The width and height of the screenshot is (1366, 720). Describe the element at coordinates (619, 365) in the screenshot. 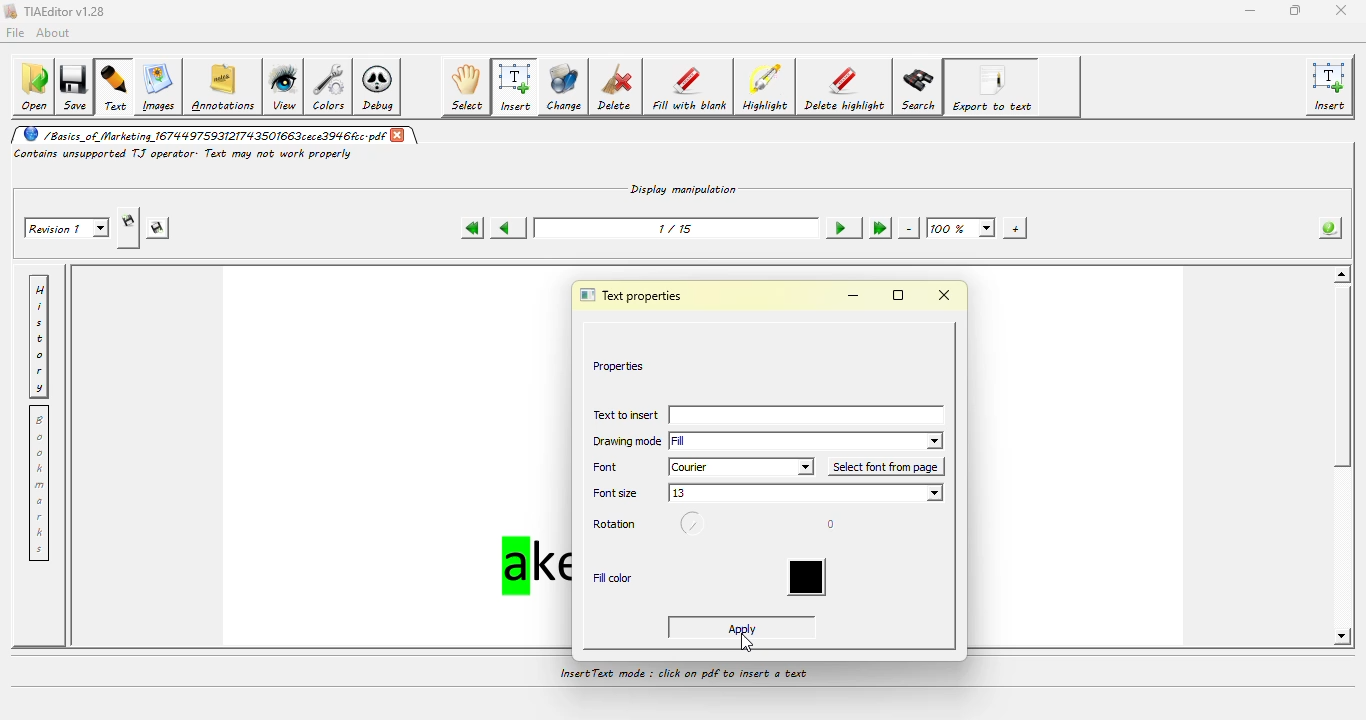

I see `Properties` at that location.